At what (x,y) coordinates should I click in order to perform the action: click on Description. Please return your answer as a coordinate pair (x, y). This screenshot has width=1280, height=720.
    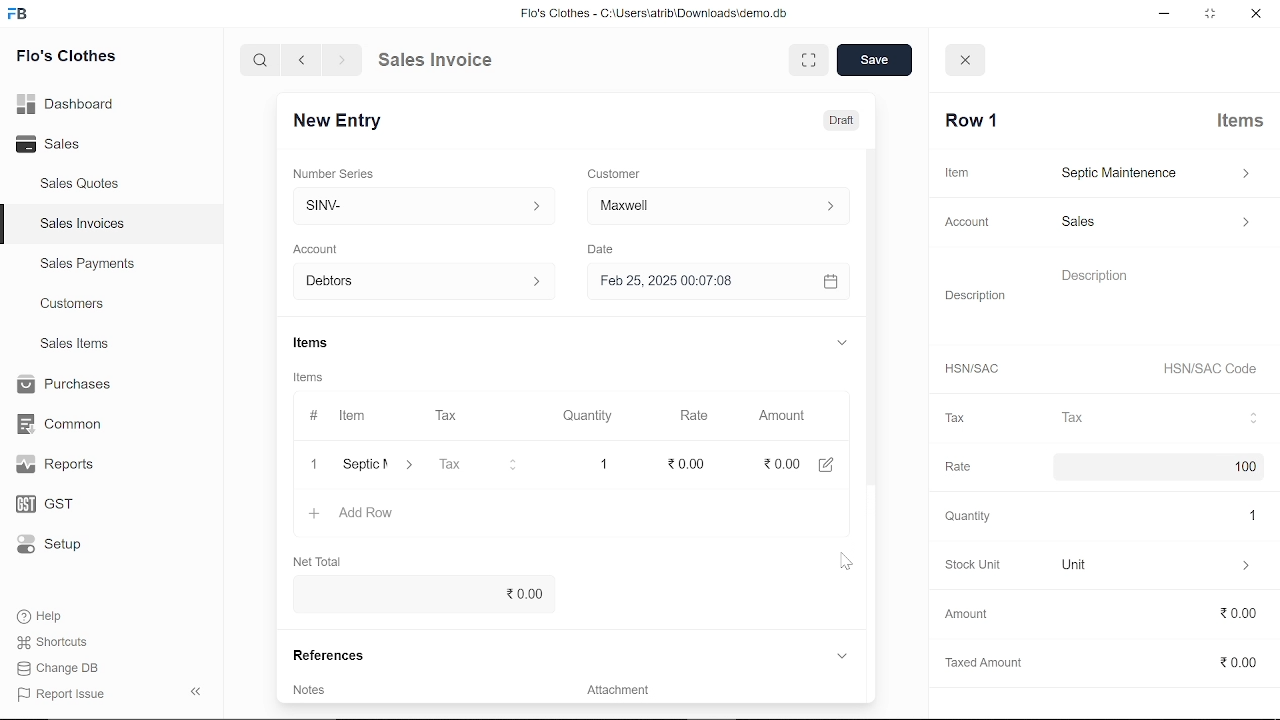
    Looking at the image, I should click on (976, 293).